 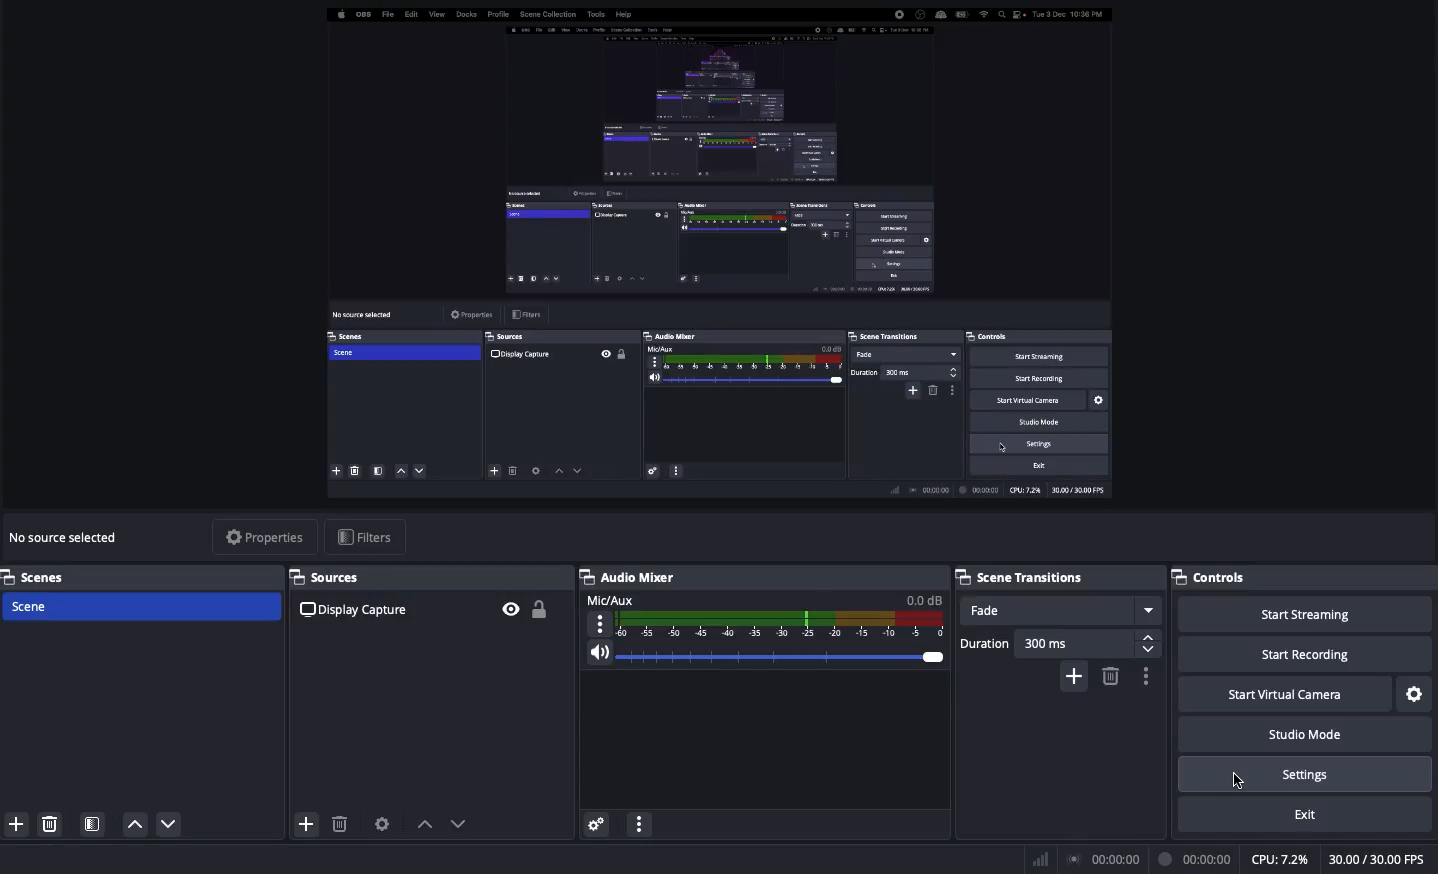 What do you see at coordinates (1105, 859) in the screenshot?
I see `Broadcast` at bounding box center [1105, 859].